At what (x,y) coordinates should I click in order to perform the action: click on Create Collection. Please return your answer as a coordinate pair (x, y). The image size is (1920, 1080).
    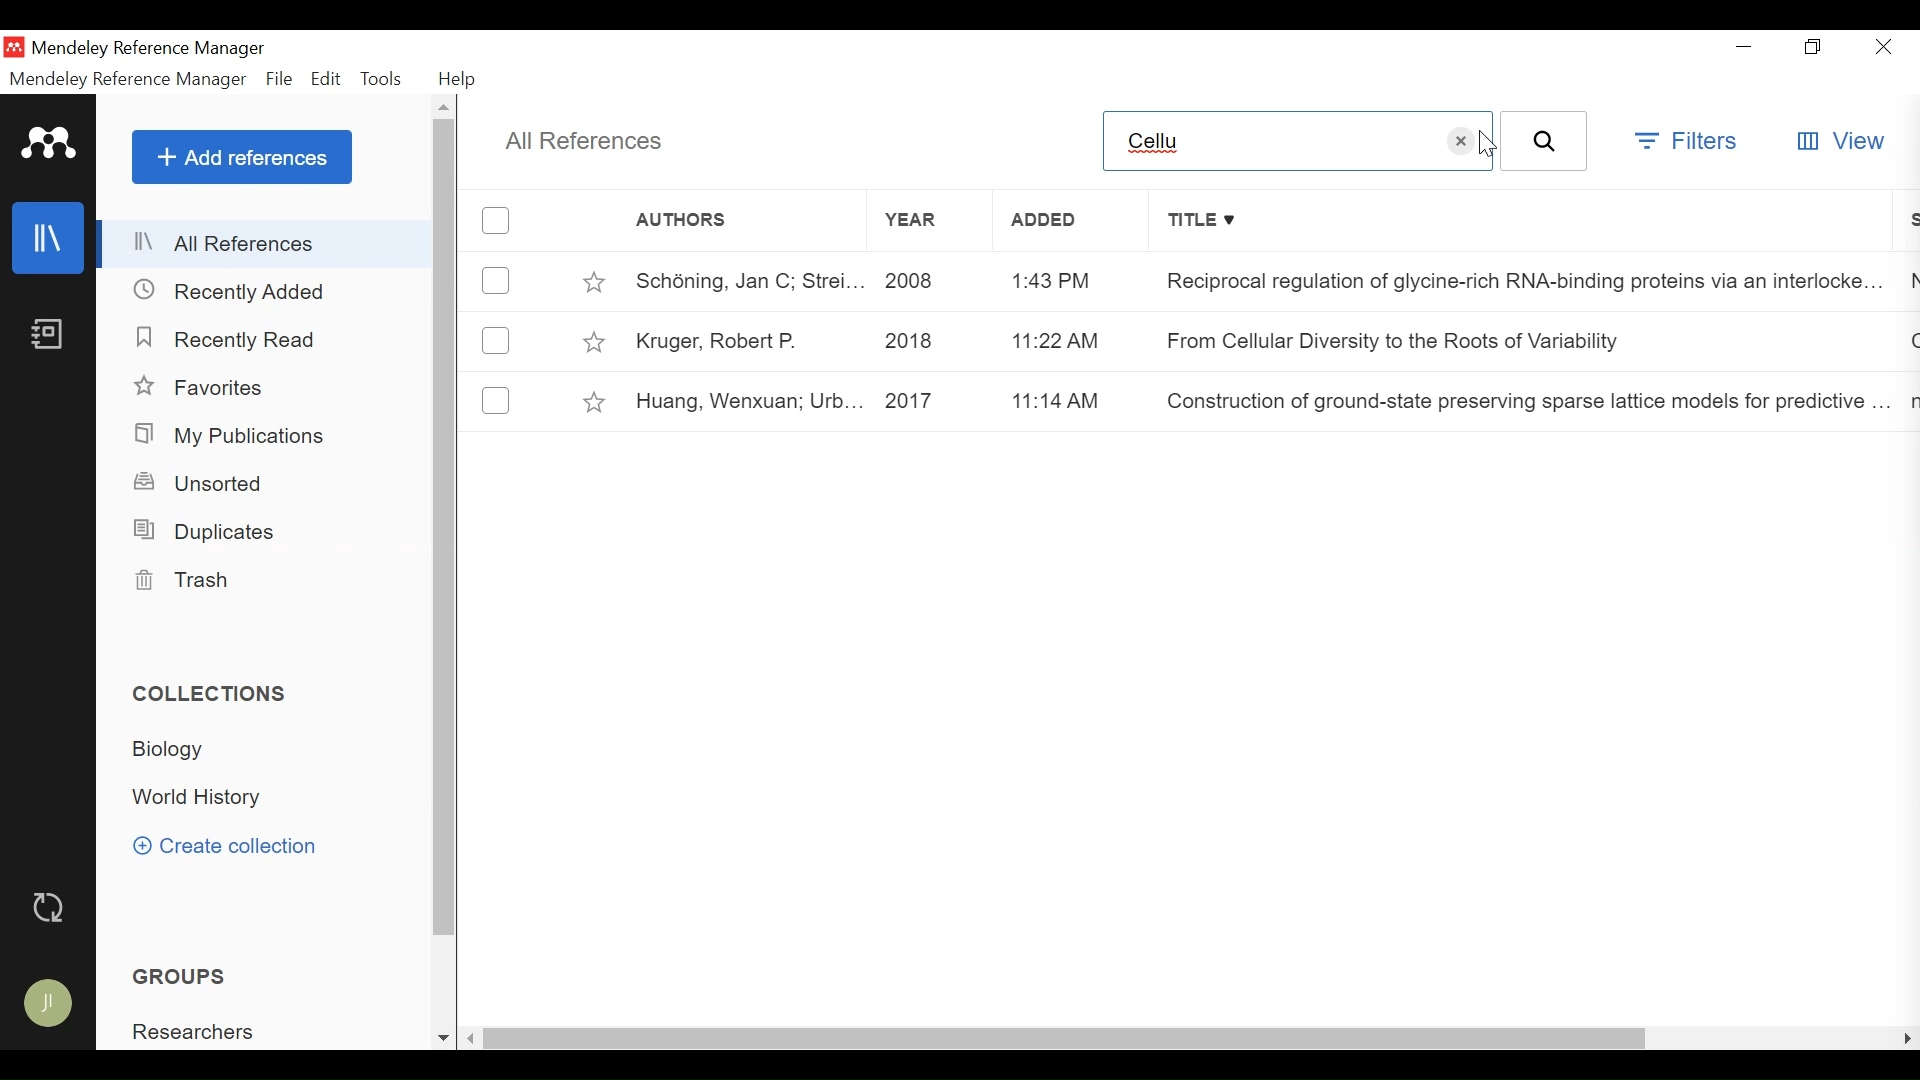
    Looking at the image, I should click on (224, 848).